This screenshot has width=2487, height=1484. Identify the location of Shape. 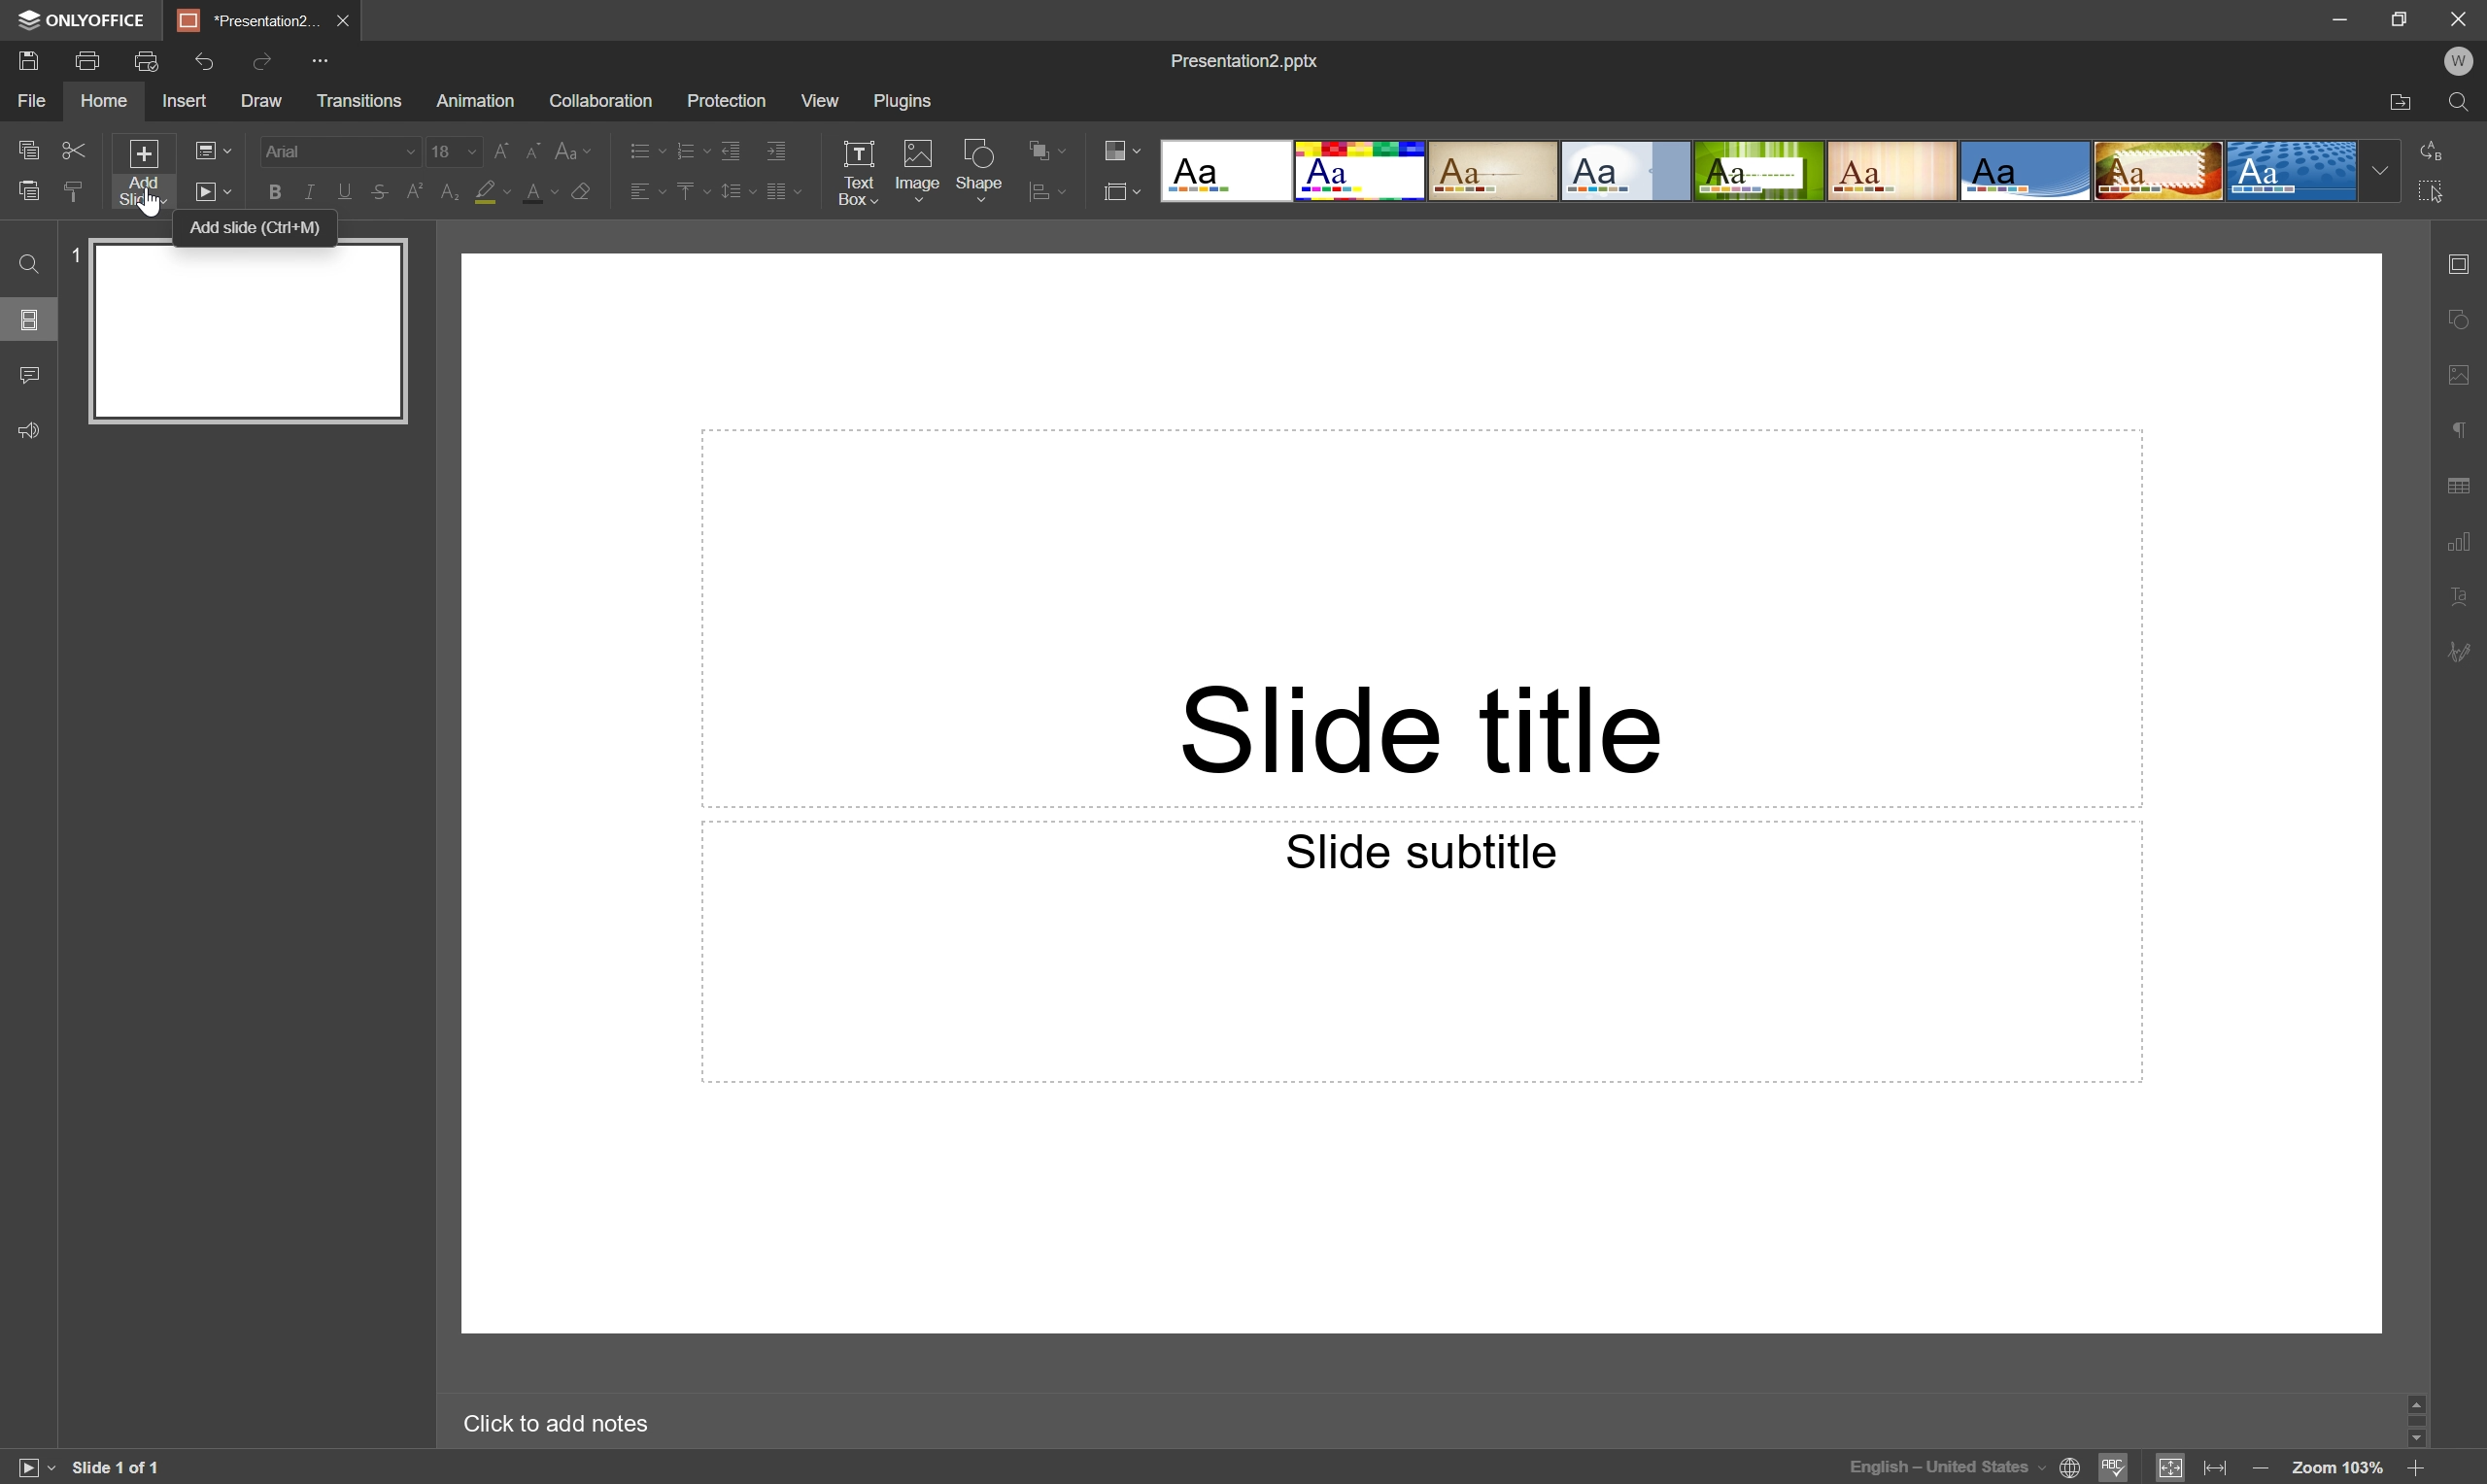
(984, 170).